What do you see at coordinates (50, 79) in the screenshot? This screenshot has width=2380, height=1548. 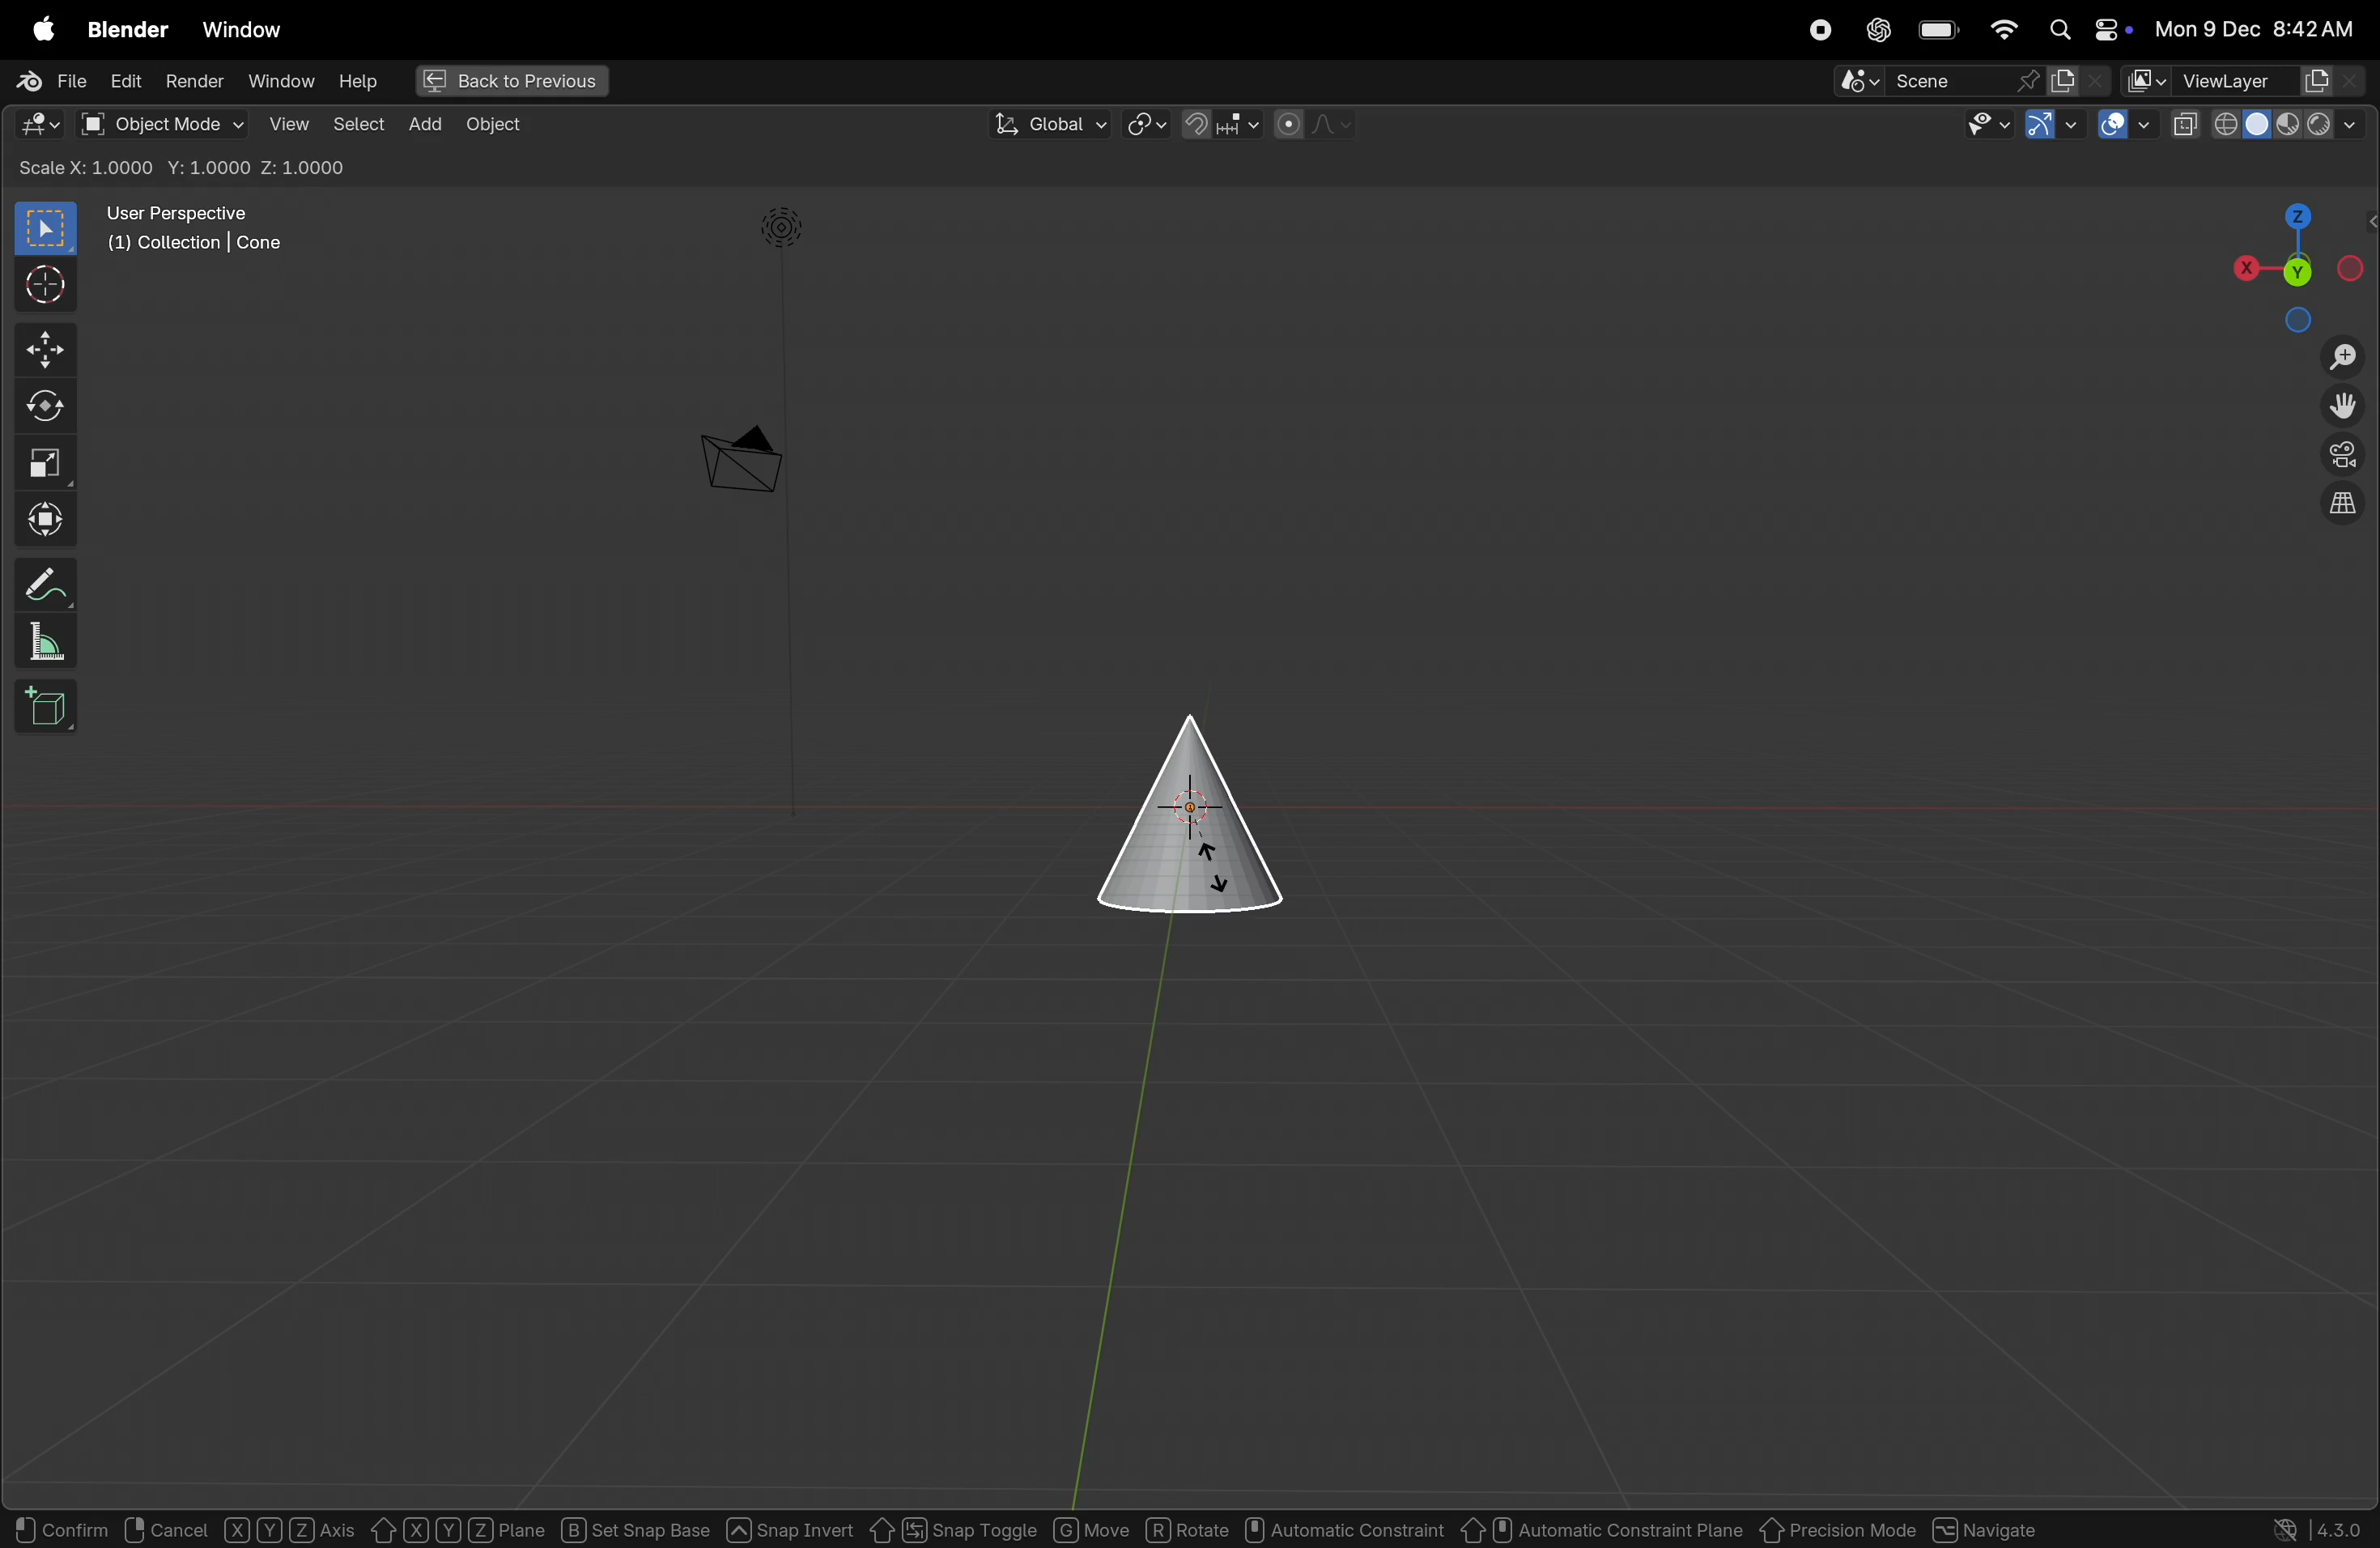 I see `File` at bounding box center [50, 79].